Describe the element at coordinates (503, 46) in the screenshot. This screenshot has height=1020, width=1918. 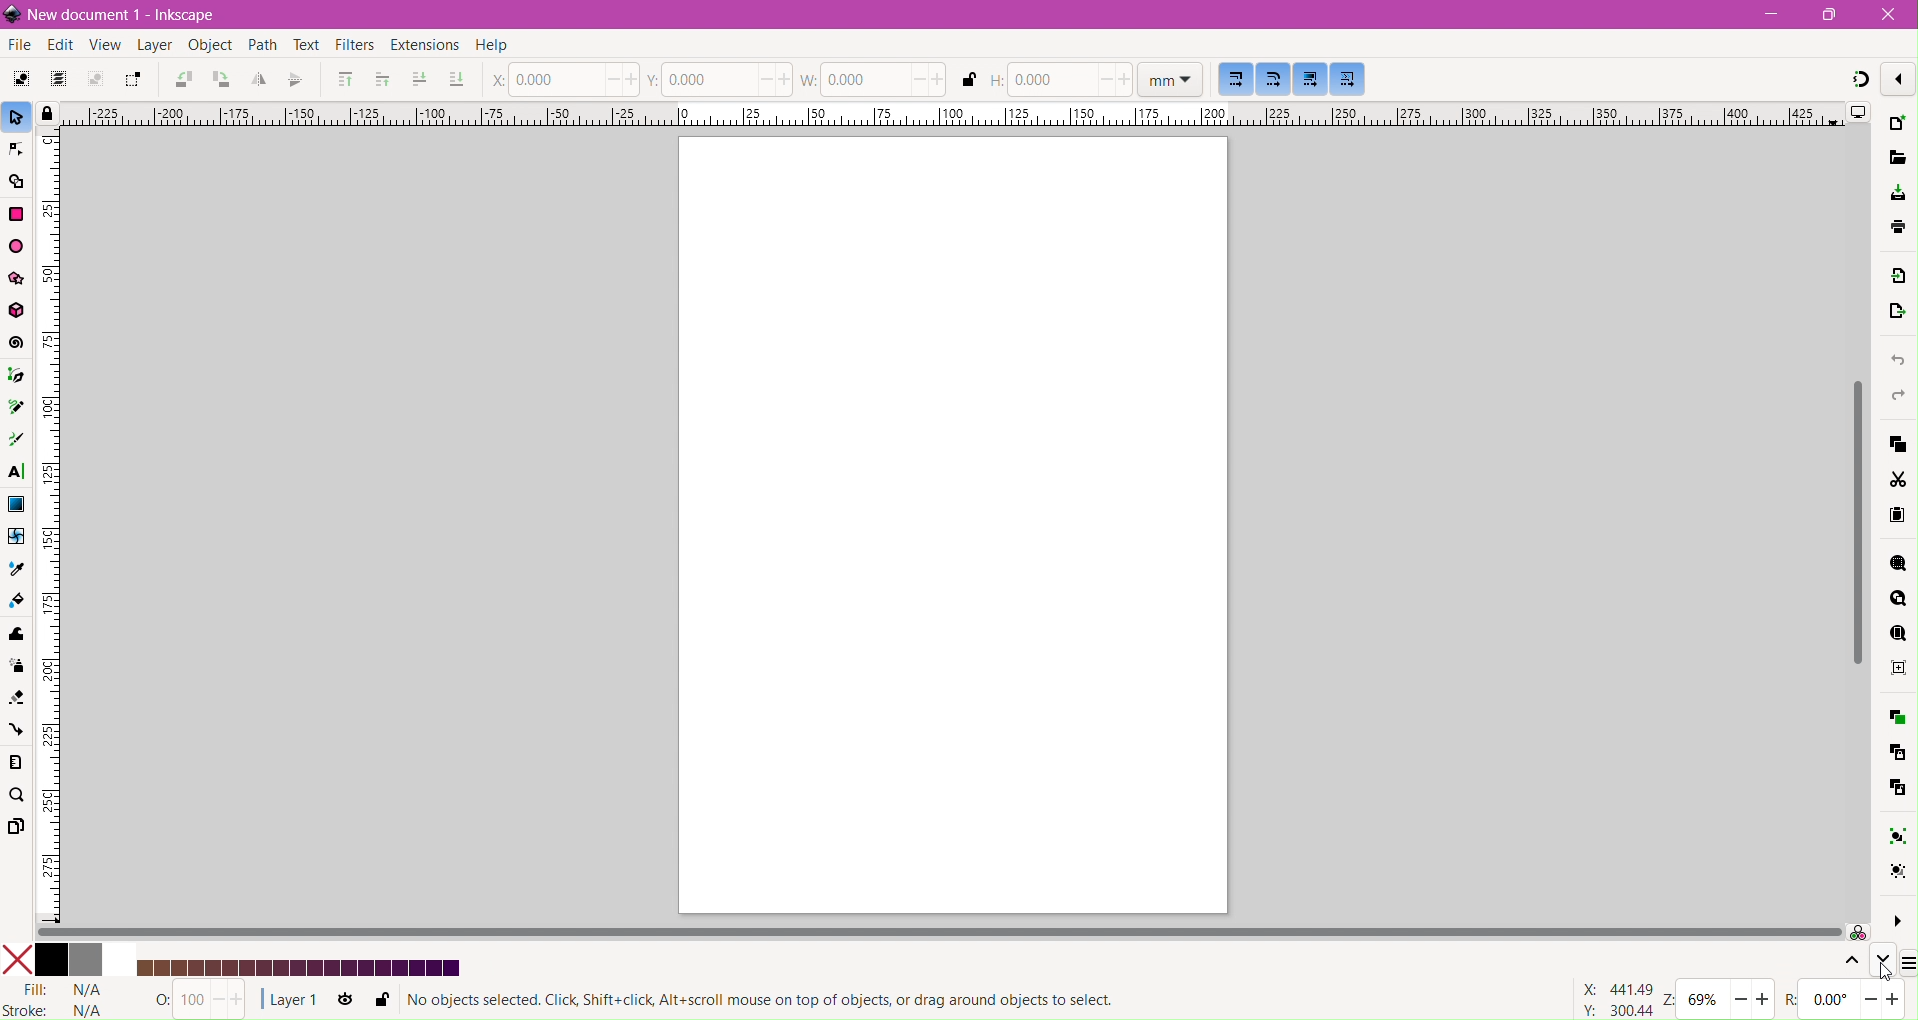
I see `Help` at that location.